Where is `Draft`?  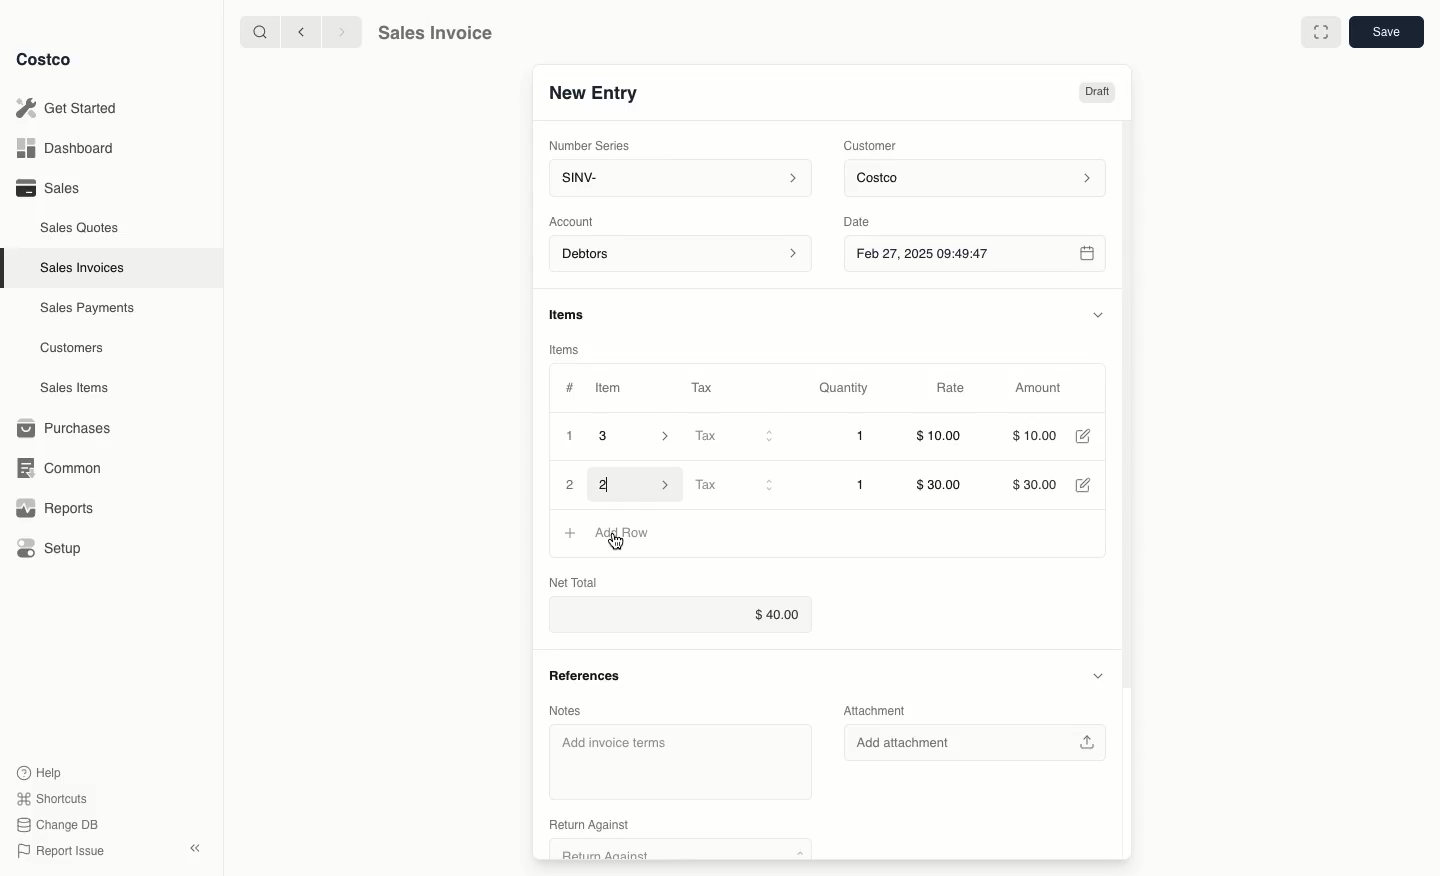 Draft is located at coordinates (1098, 93).